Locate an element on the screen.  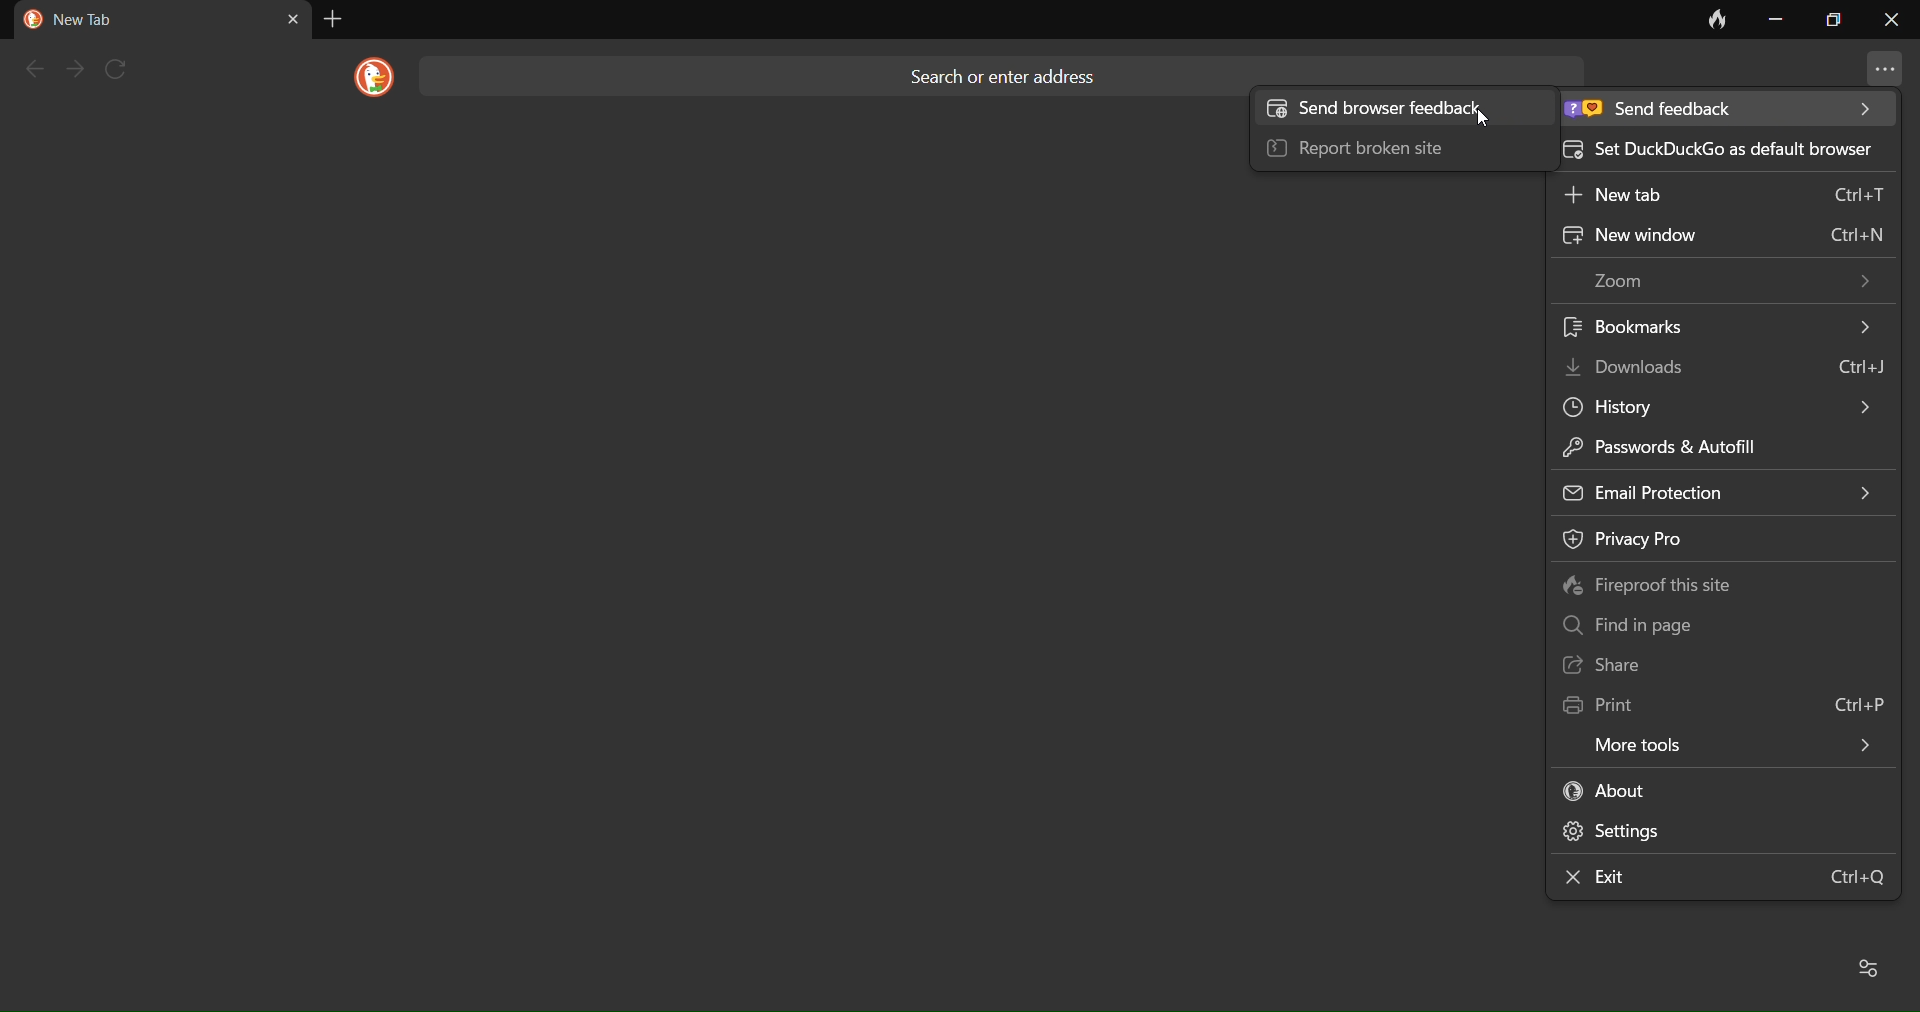
maximize is located at coordinates (1830, 20).